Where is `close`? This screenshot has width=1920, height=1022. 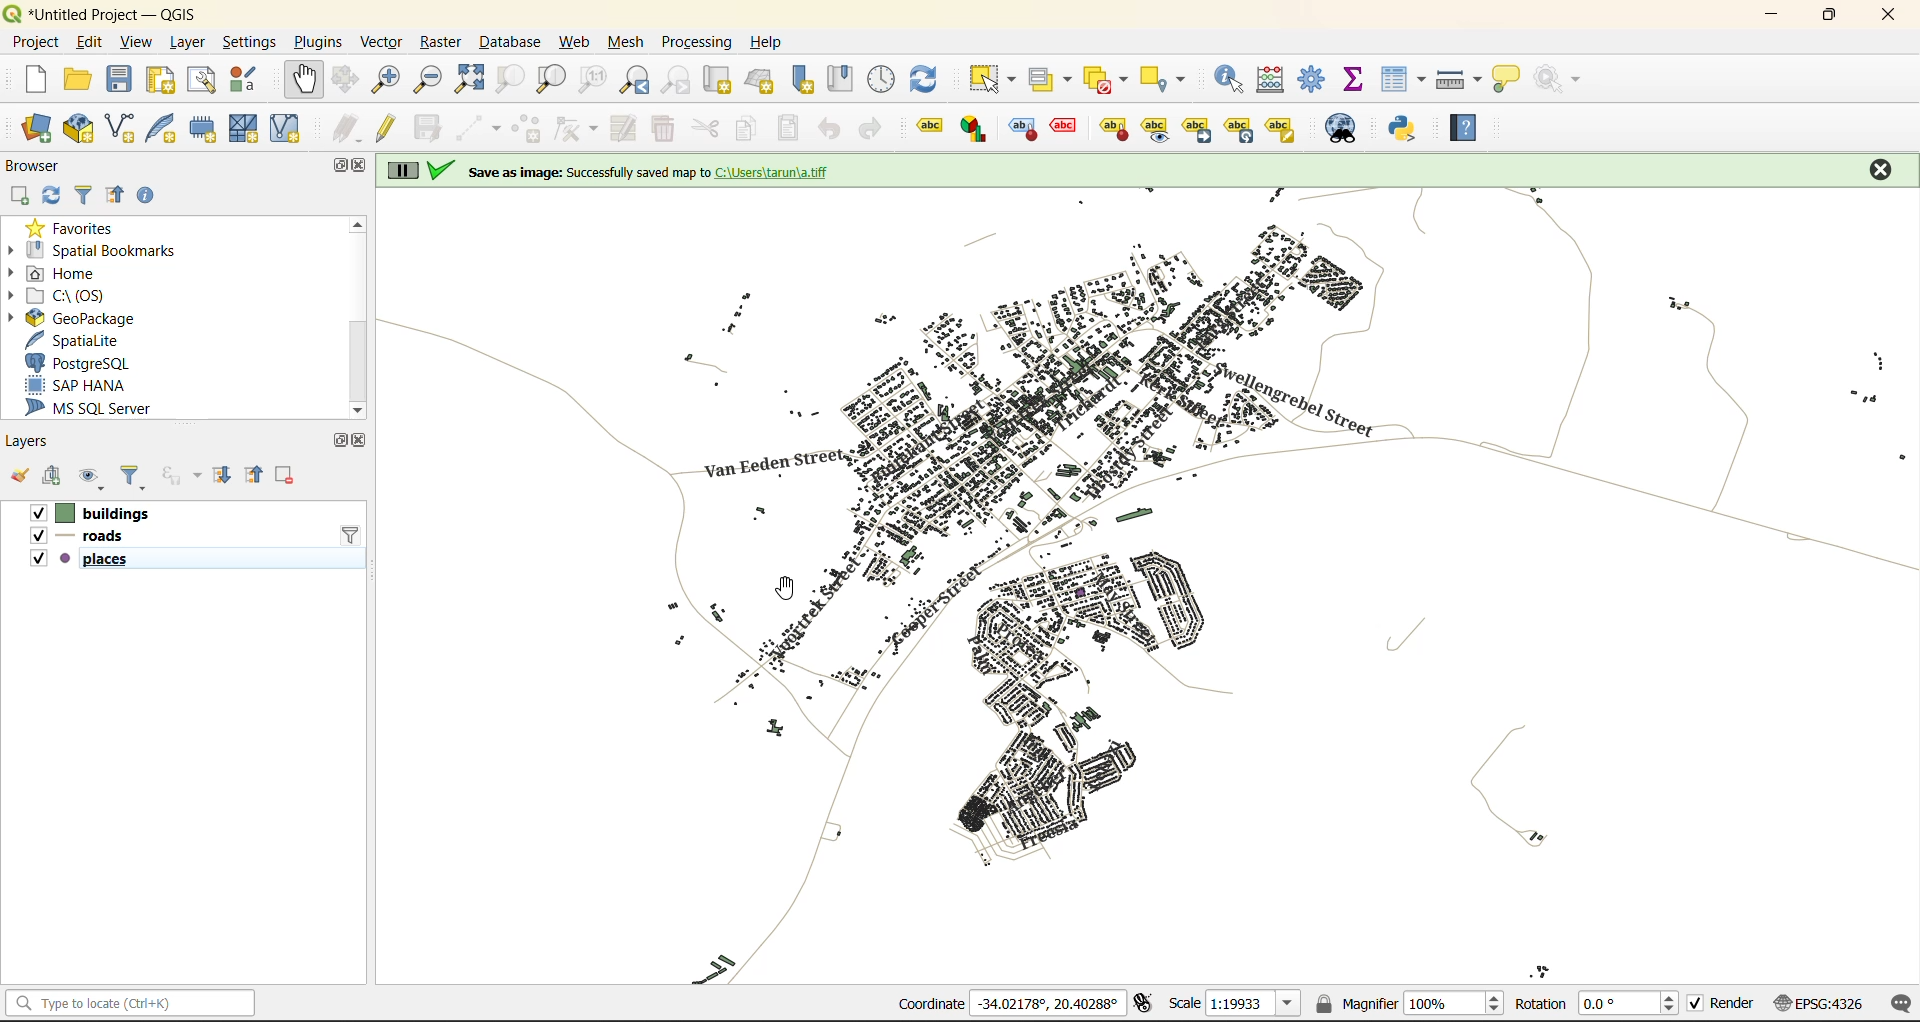
close is located at coordinates (1888, 14).